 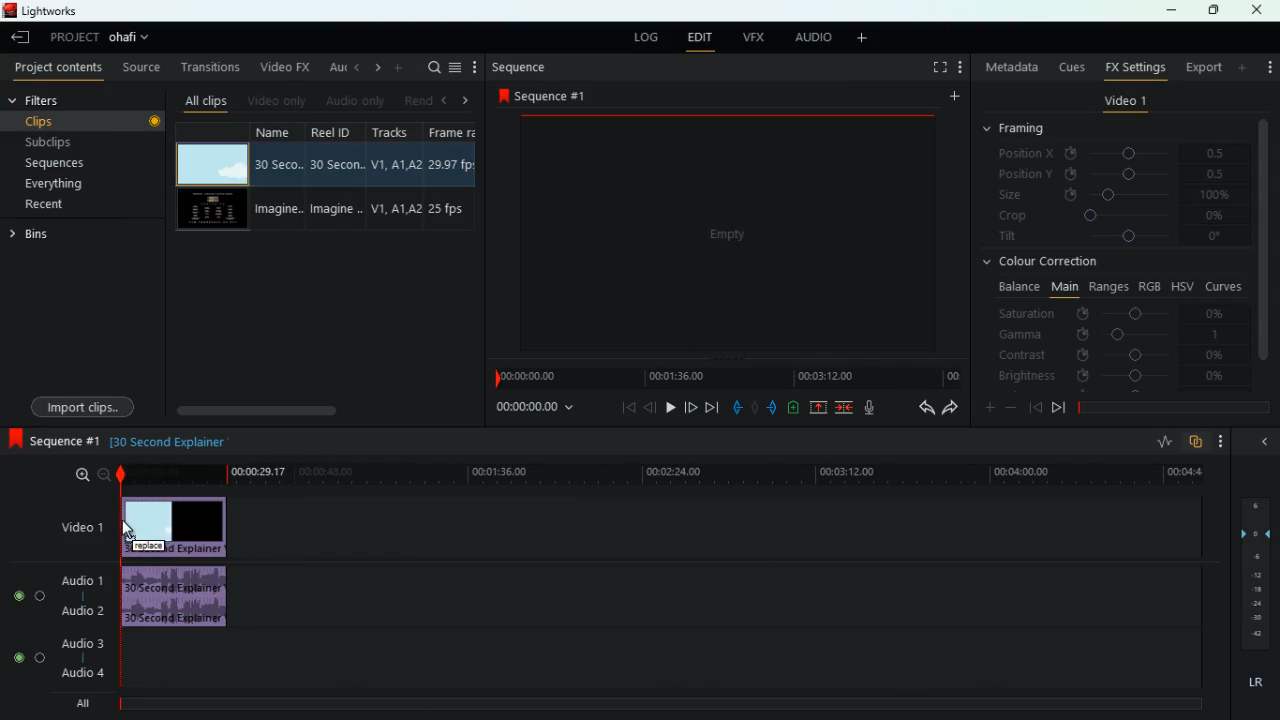 I want to click on project content, so click(x=59, y=69).